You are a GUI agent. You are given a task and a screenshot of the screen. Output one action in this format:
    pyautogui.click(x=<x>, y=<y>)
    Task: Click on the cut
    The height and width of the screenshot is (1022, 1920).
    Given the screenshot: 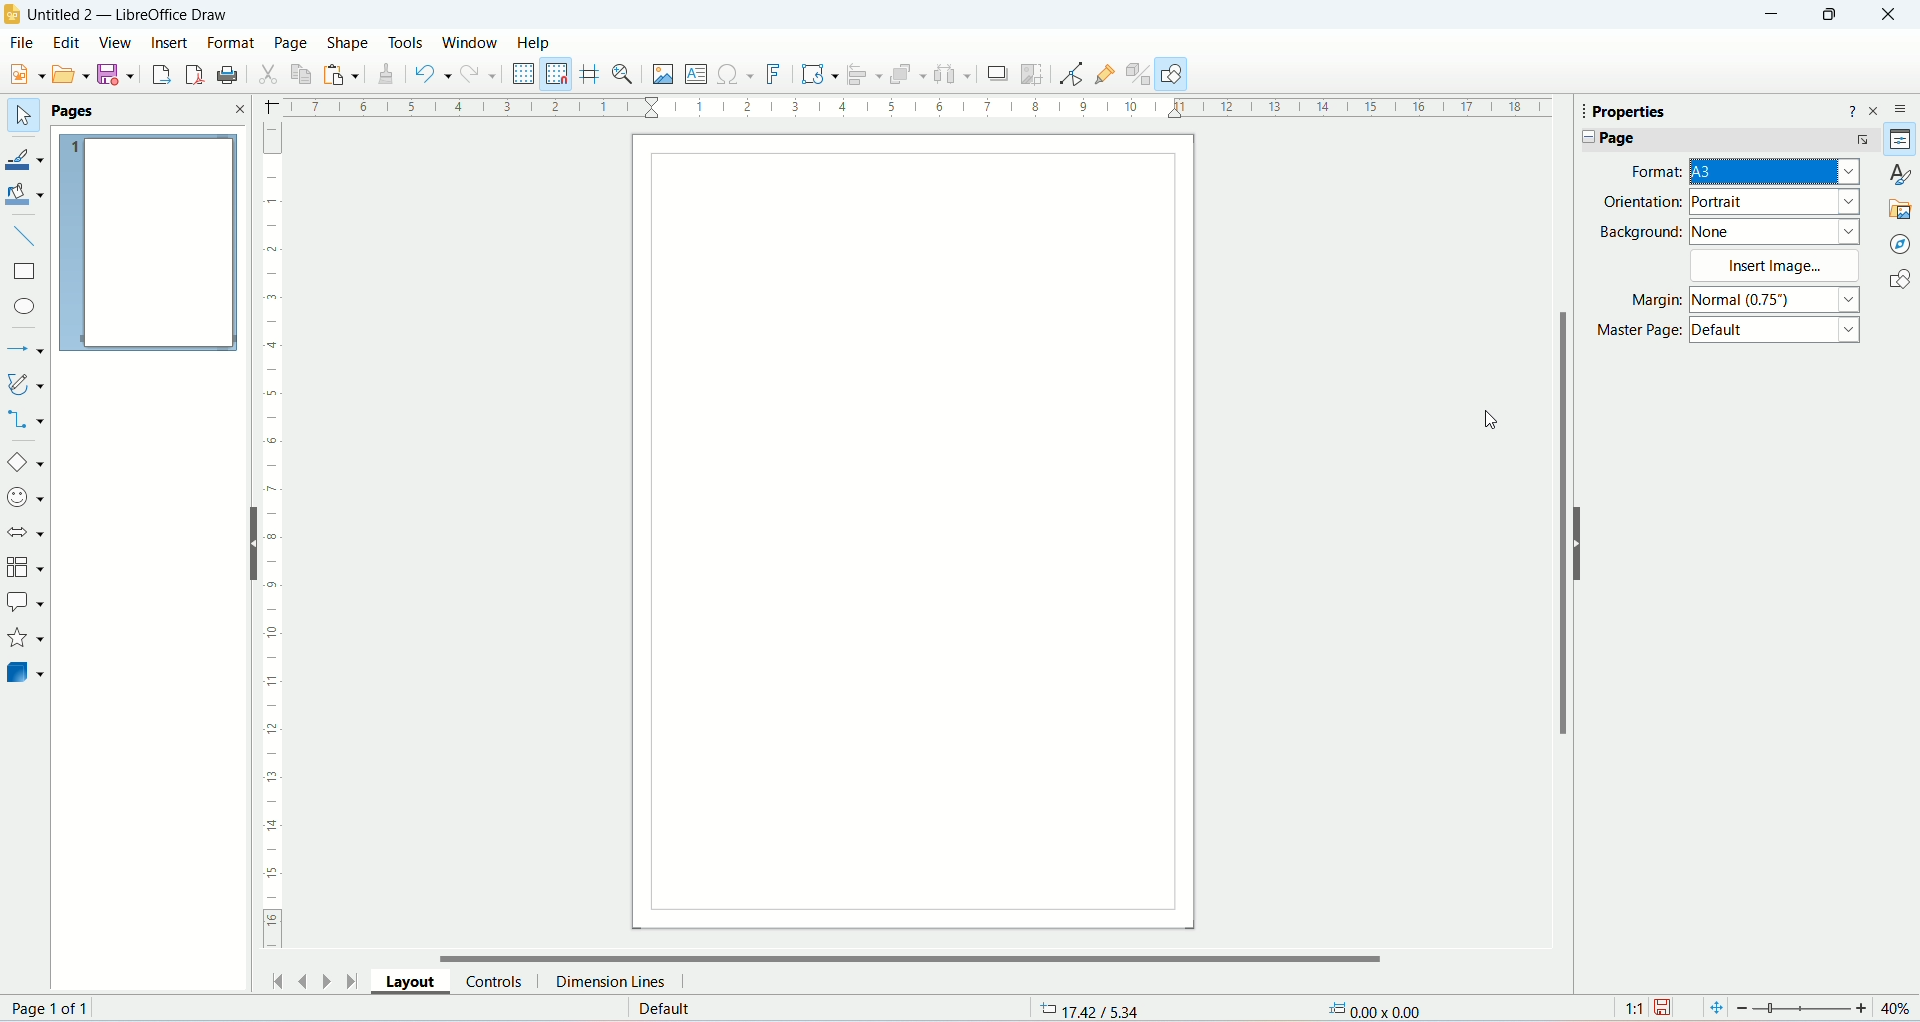 What is the action you would take?
    pyautogui.click(x=272, y=73)
    